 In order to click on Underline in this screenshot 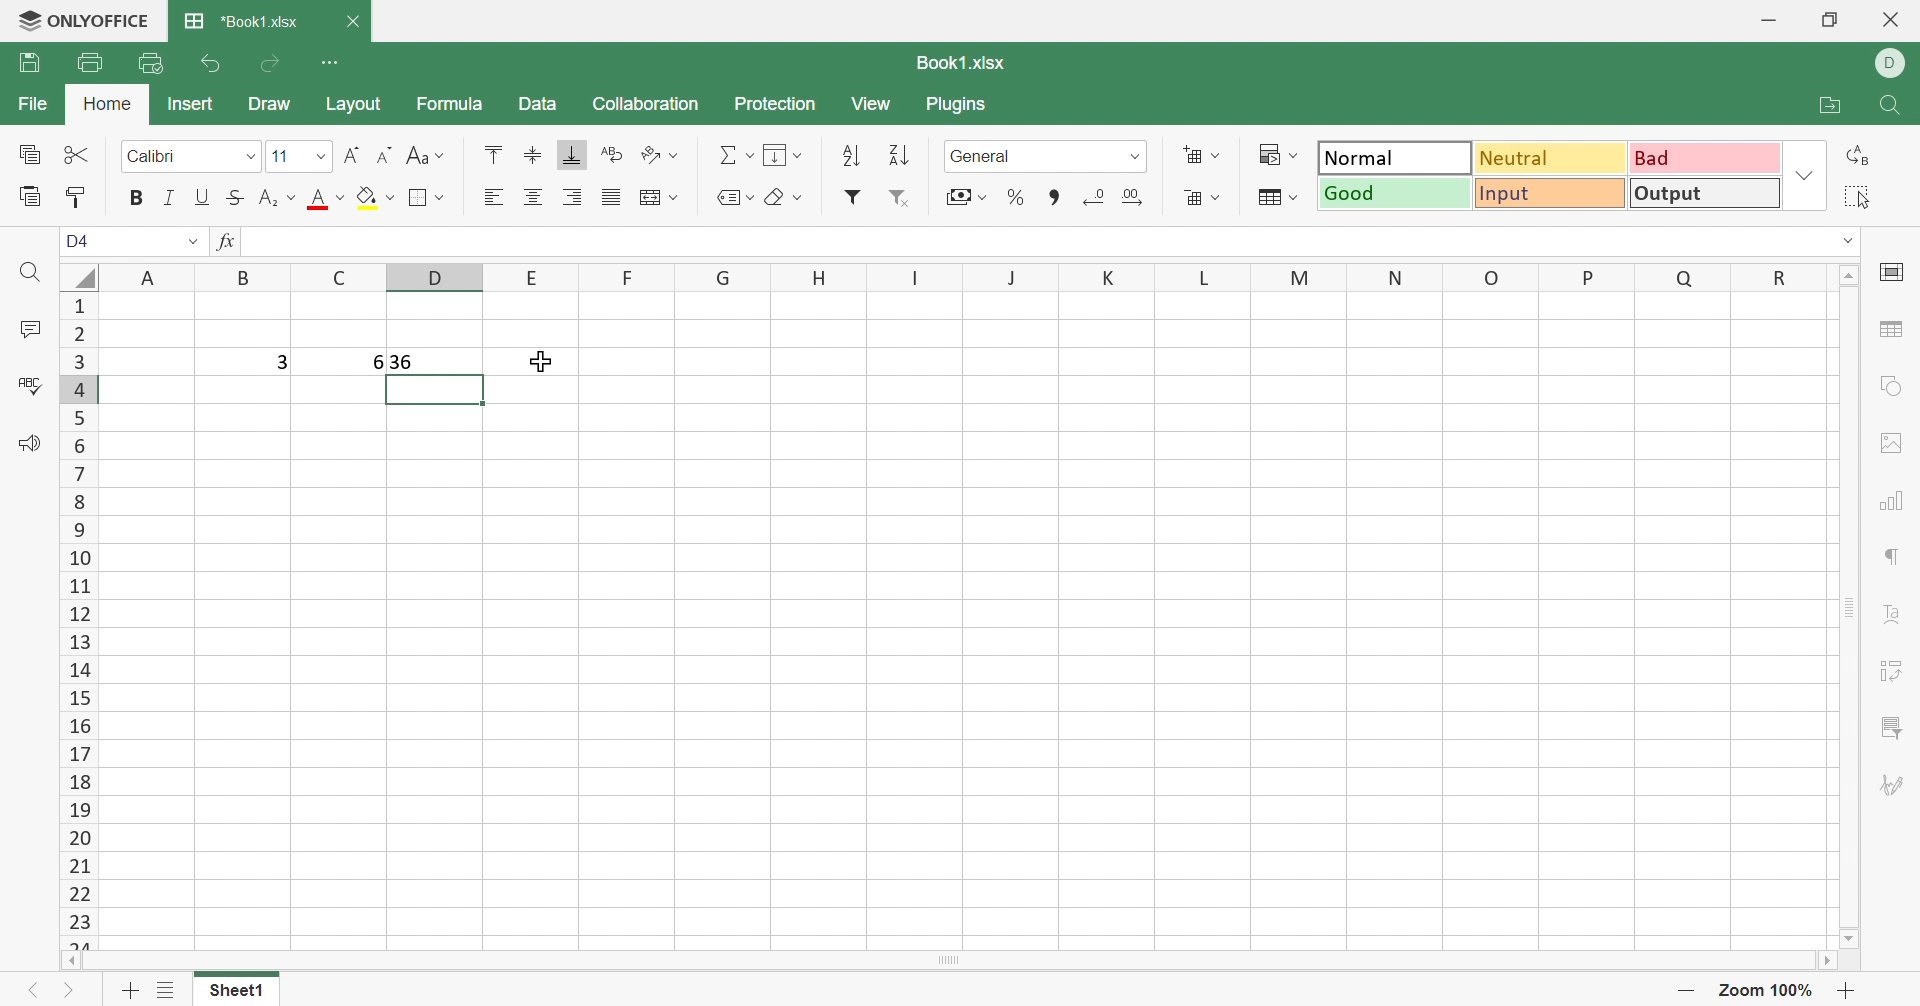, I will do `click(203, 199)`.